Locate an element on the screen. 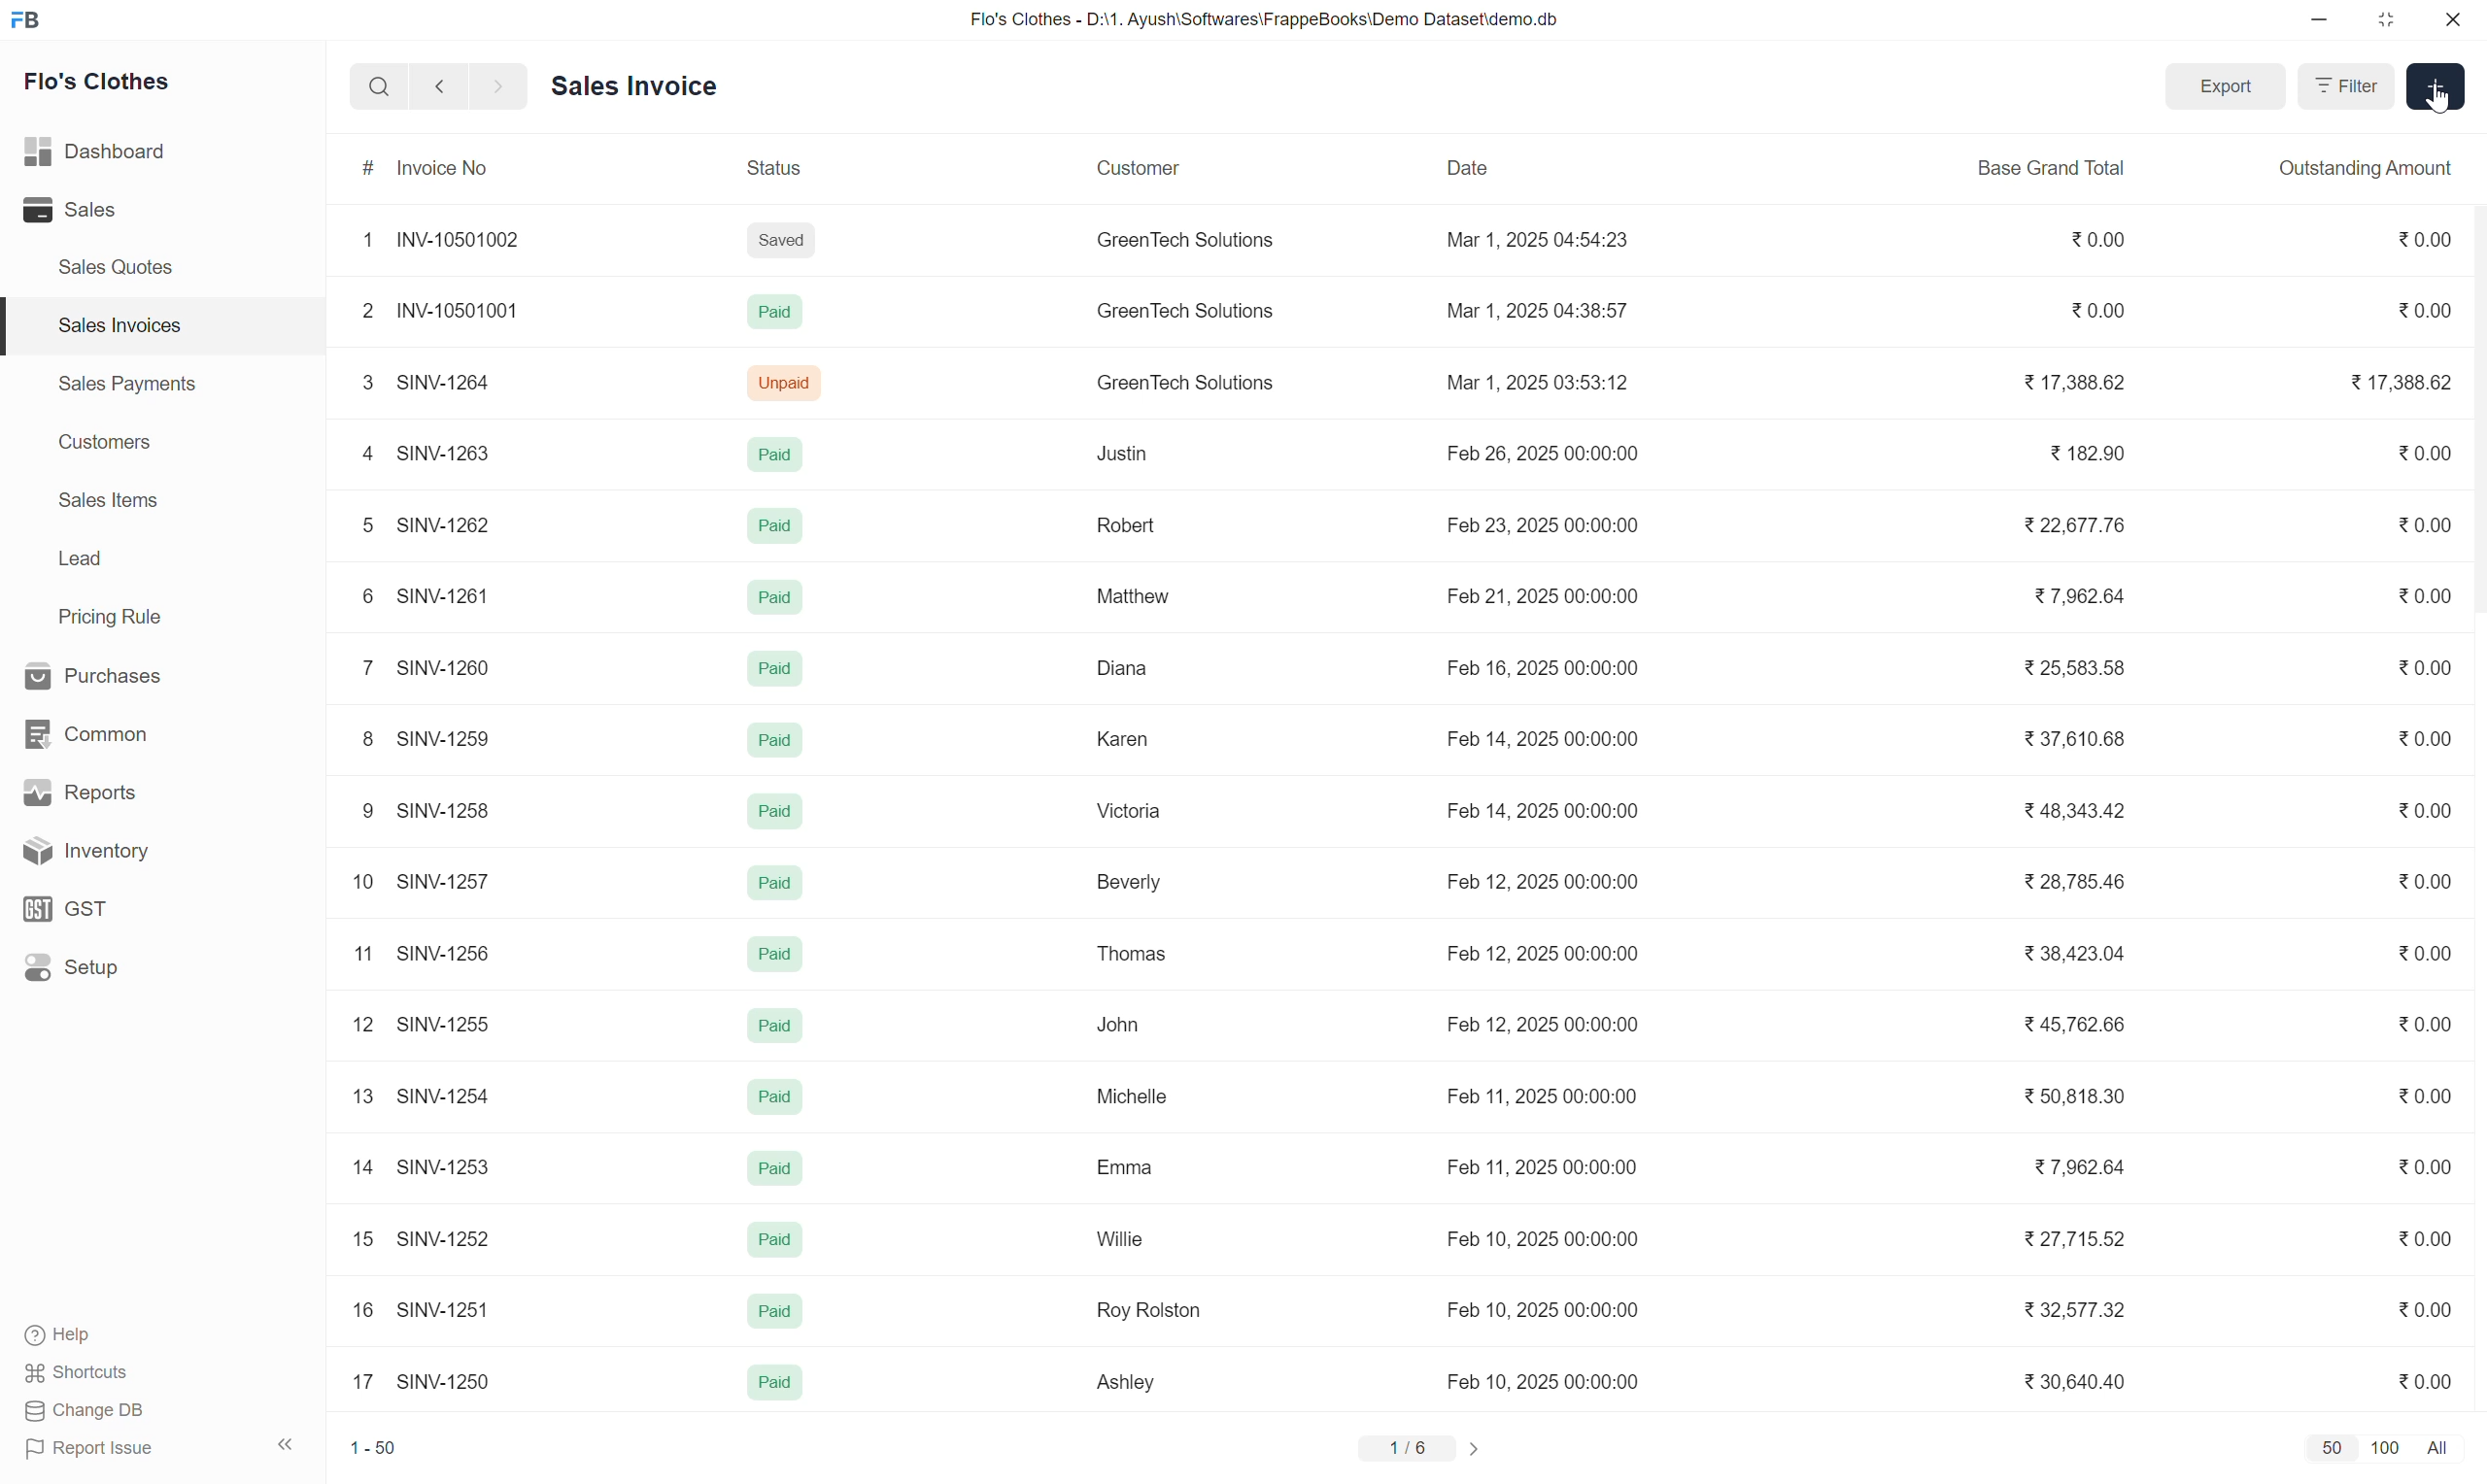  ₹0.00 is located at coordinates (2424, 958).